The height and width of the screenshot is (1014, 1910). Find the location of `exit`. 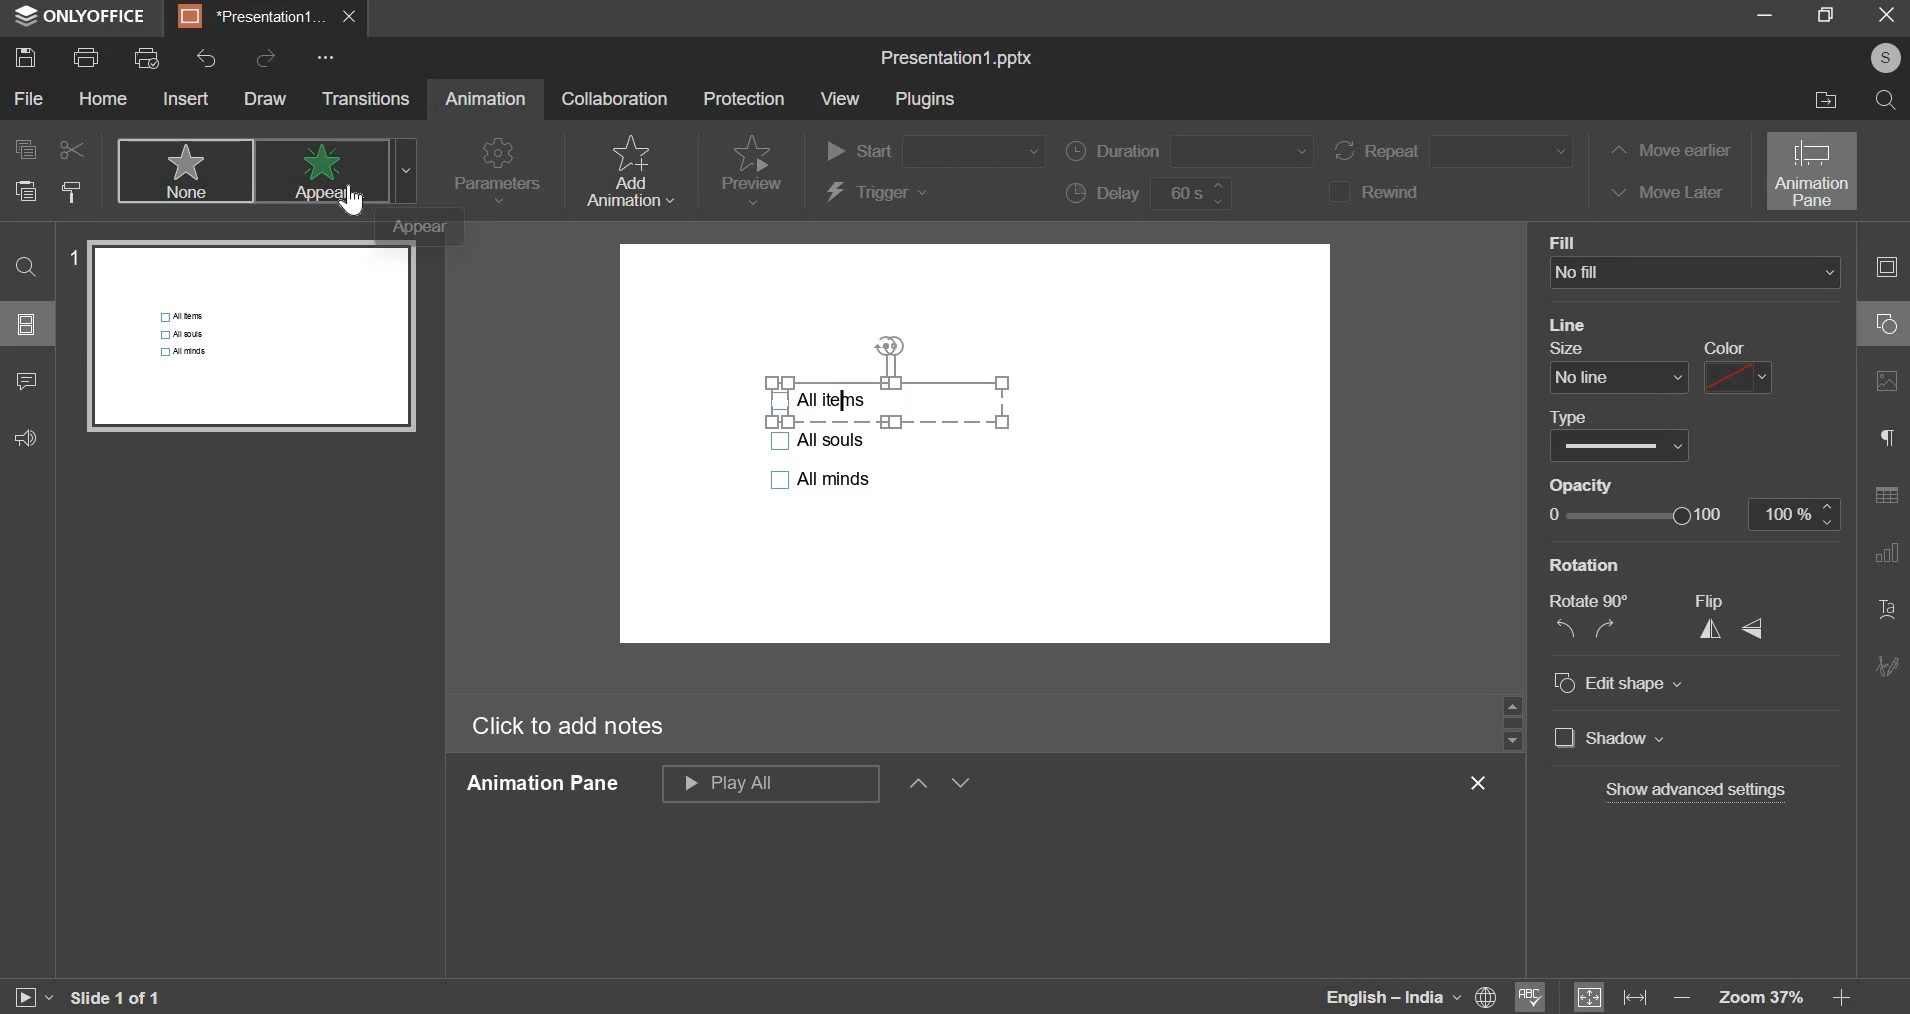

exit is located at coordinates (1480, 782).